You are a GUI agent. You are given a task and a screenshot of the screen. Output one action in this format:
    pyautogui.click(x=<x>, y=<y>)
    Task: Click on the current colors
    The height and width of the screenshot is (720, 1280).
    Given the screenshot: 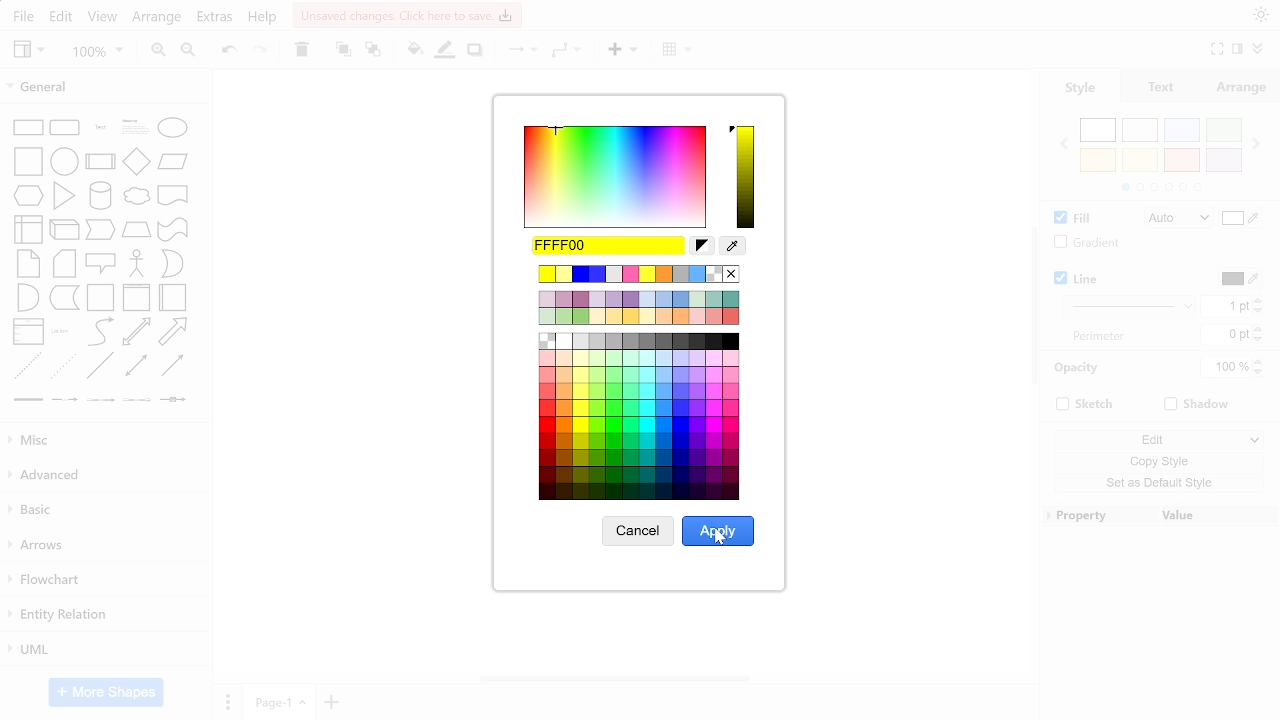 What is the action you would take?
    pyautogui.click(x=641, y=308)
    